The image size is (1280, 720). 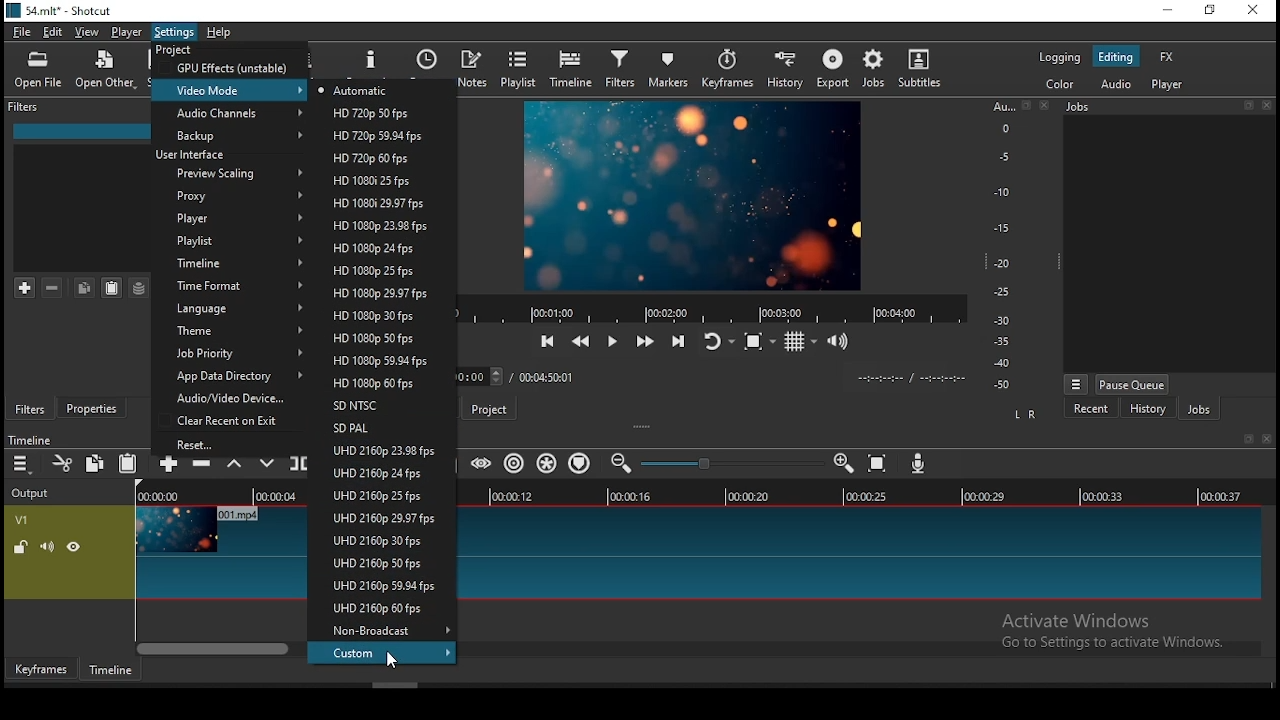 I want to click on resolution option, so click(x=379, y=562).